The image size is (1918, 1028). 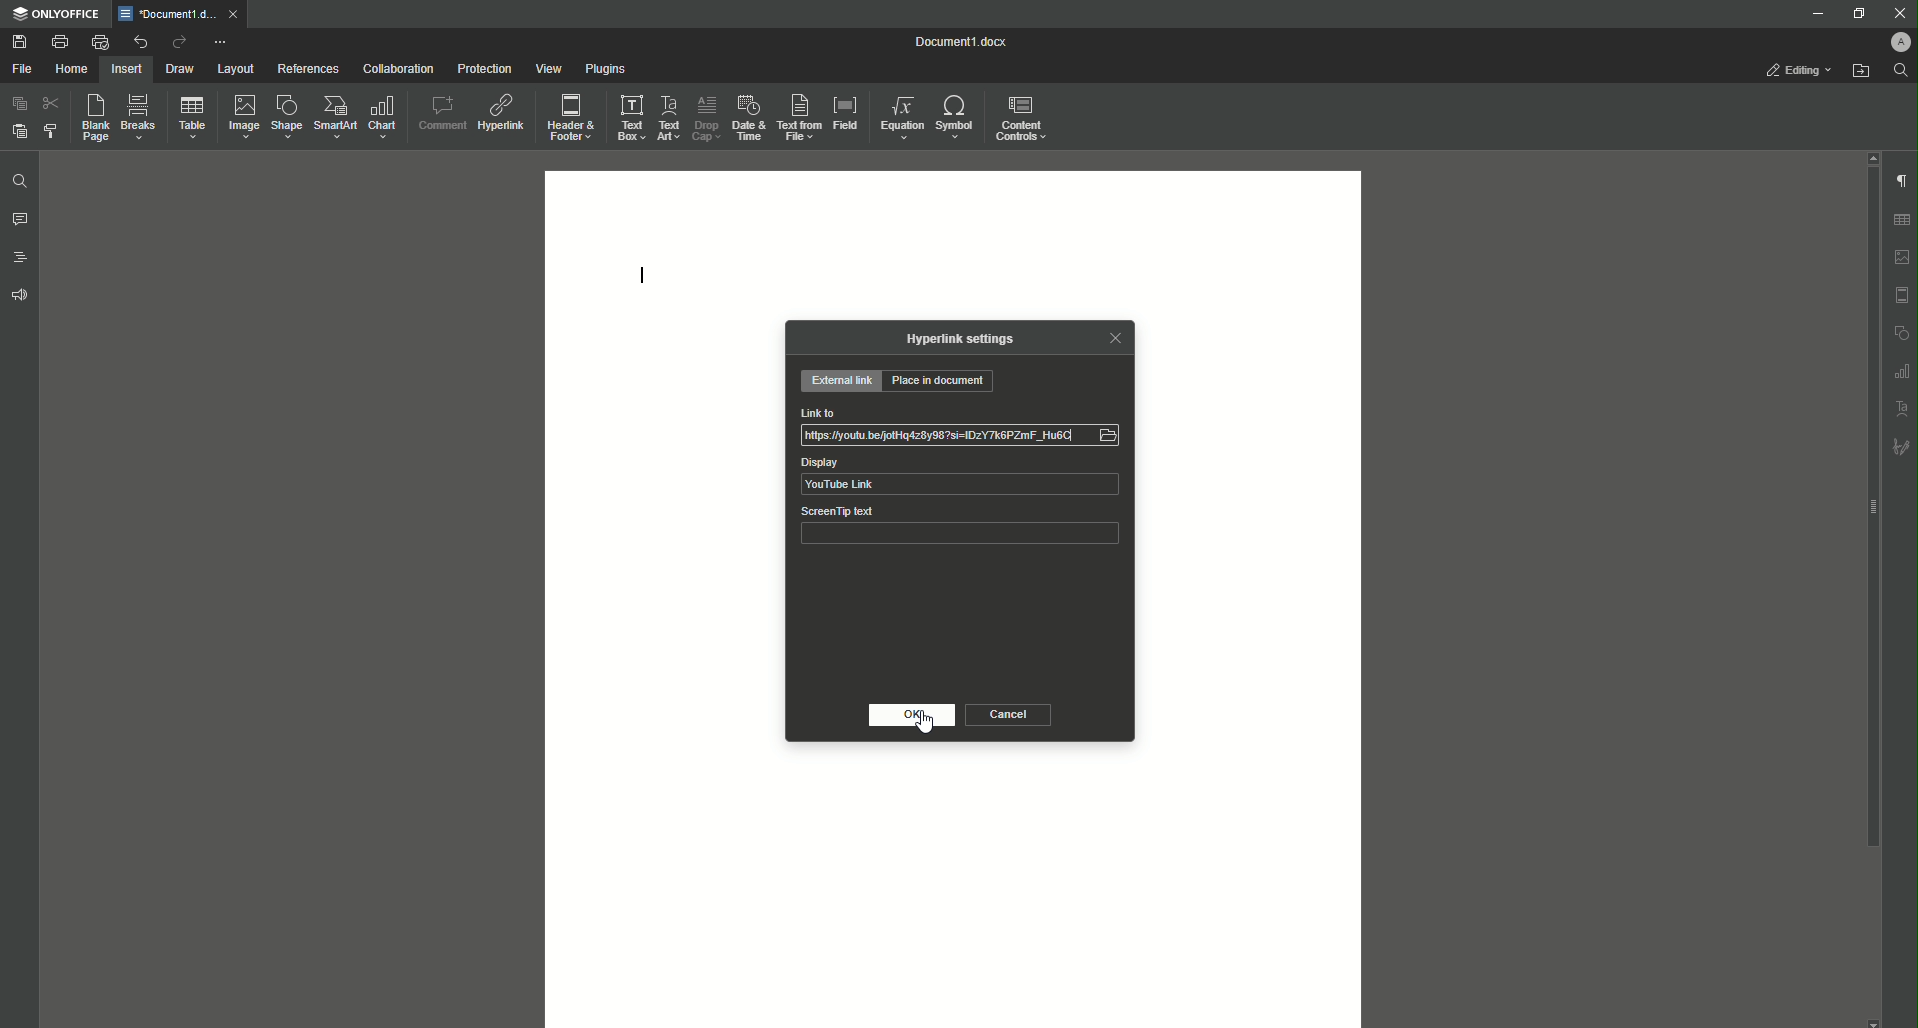 What do you see at coordinates (18, 41) in the screenshot?
I see `Save` at bounding box center [18, 41].